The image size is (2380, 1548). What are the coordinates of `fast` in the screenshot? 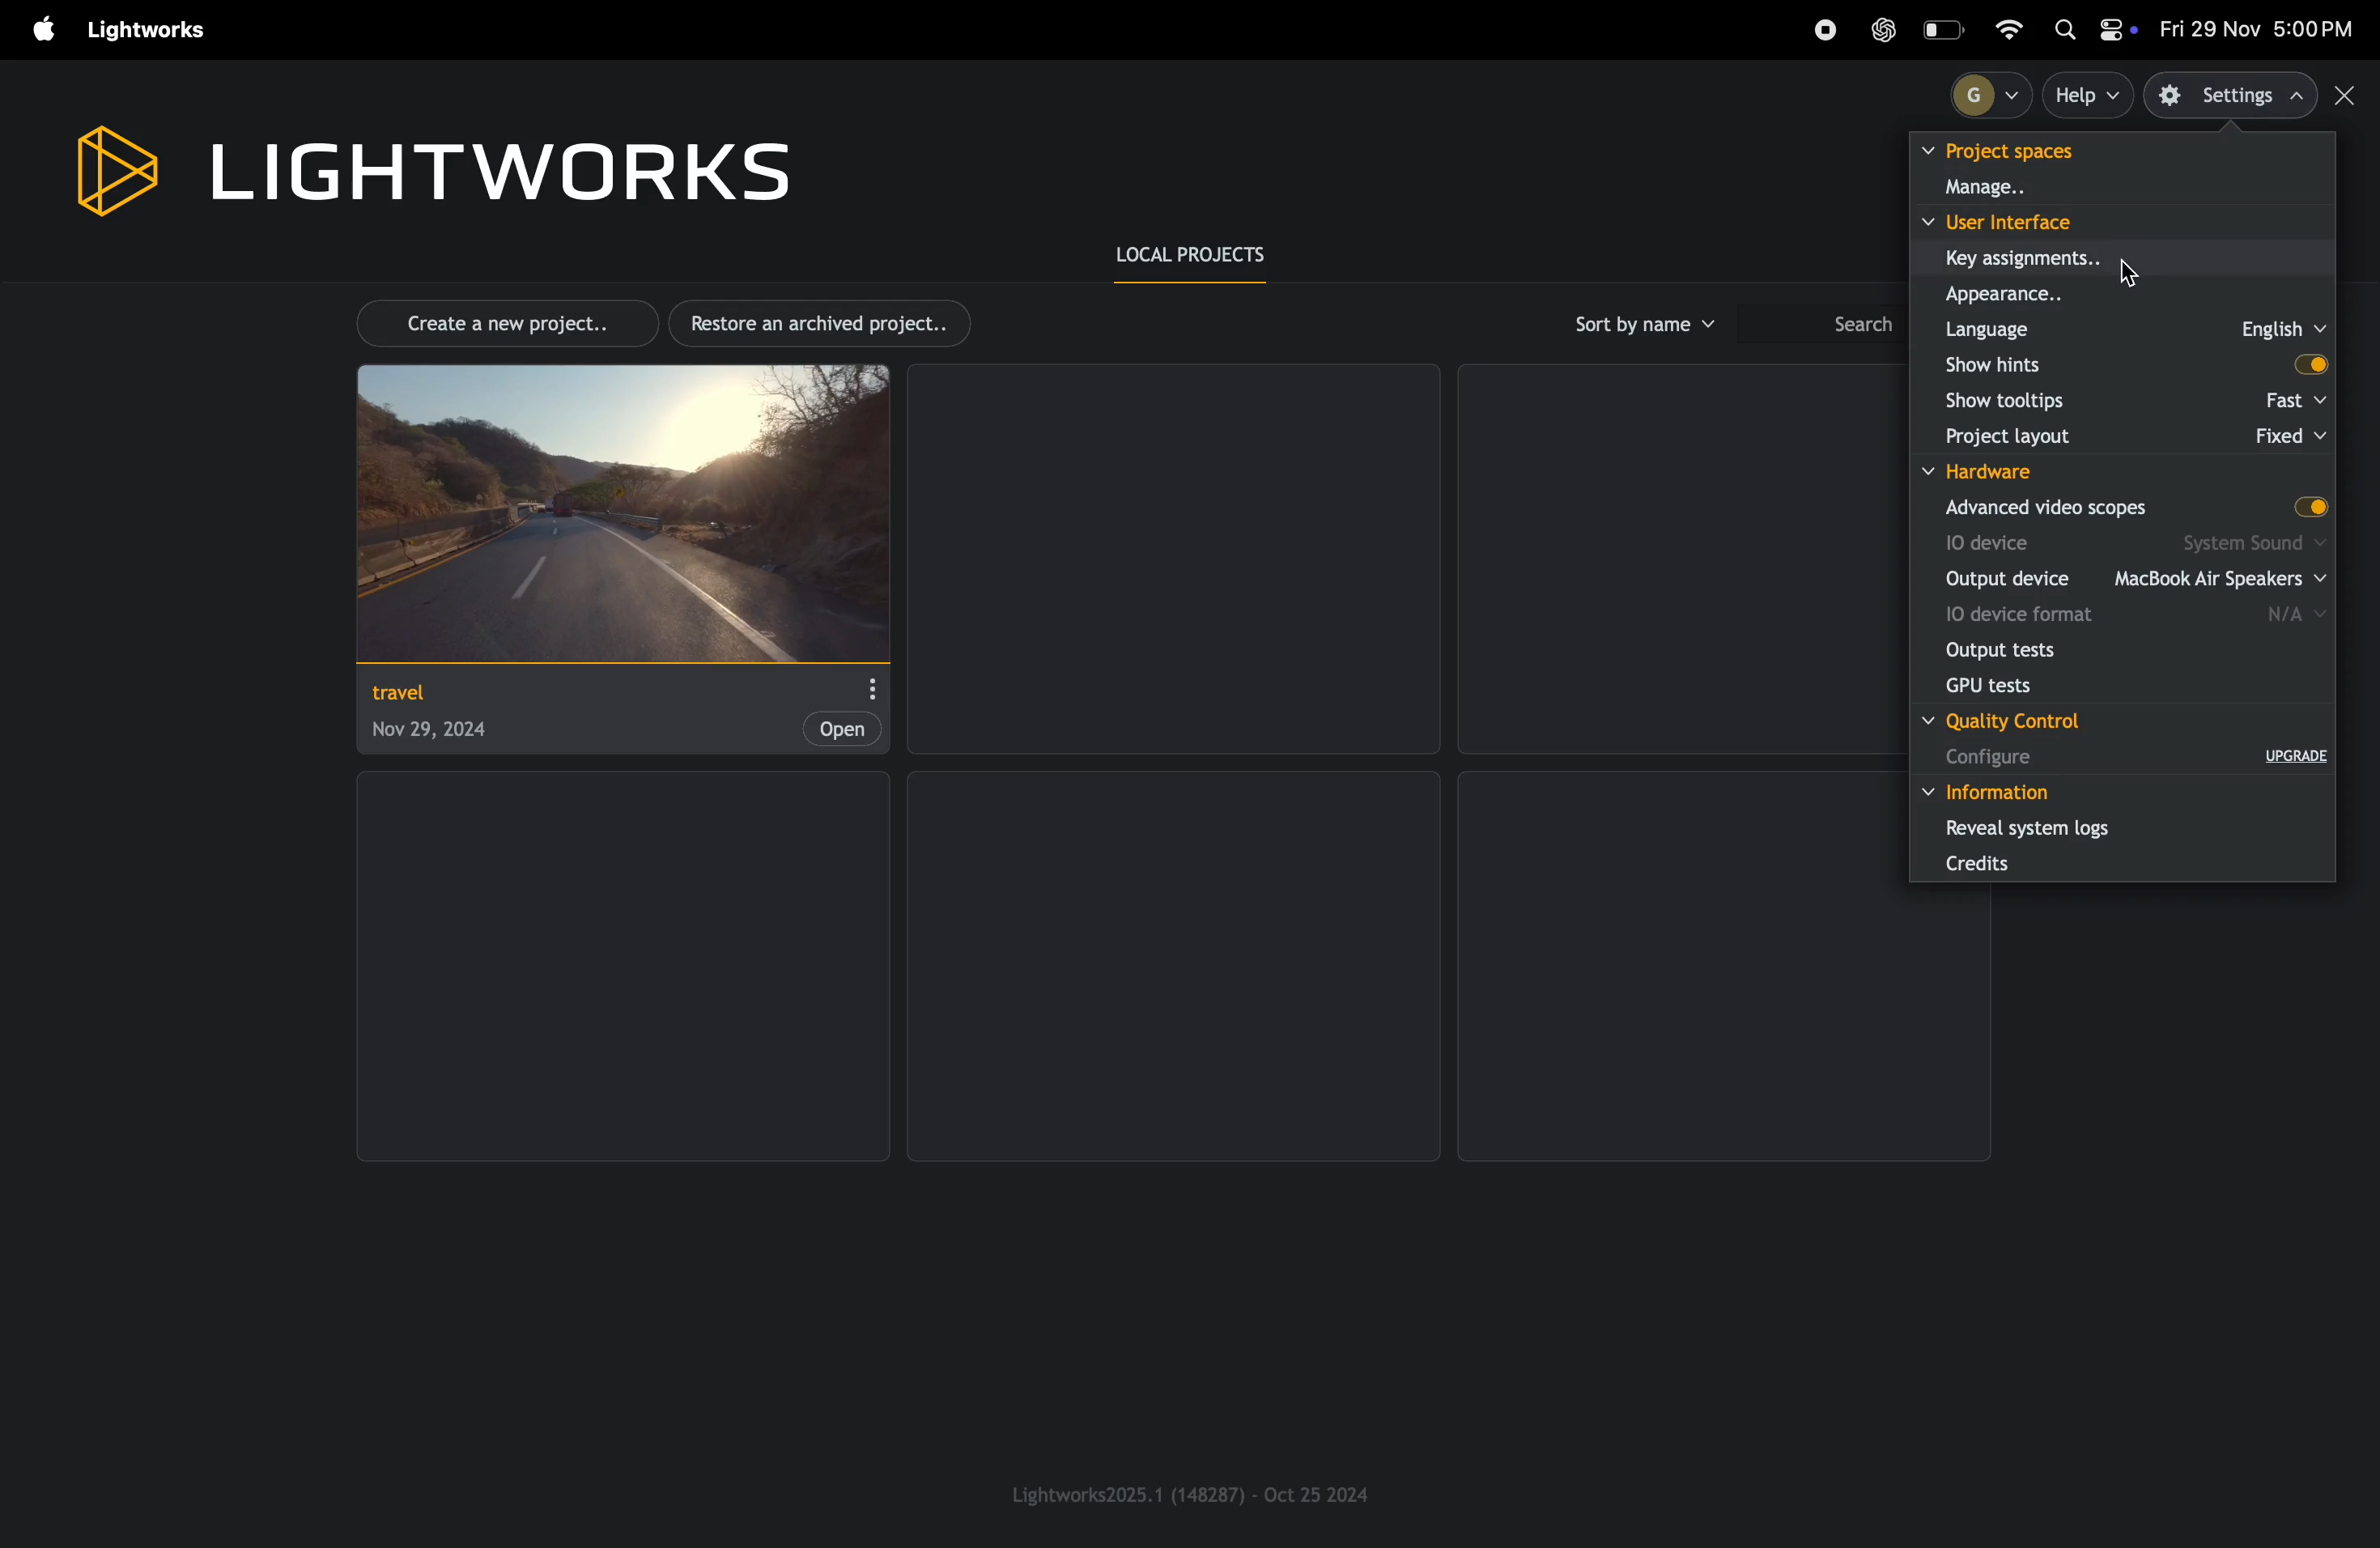 It's located at (2290, 399).